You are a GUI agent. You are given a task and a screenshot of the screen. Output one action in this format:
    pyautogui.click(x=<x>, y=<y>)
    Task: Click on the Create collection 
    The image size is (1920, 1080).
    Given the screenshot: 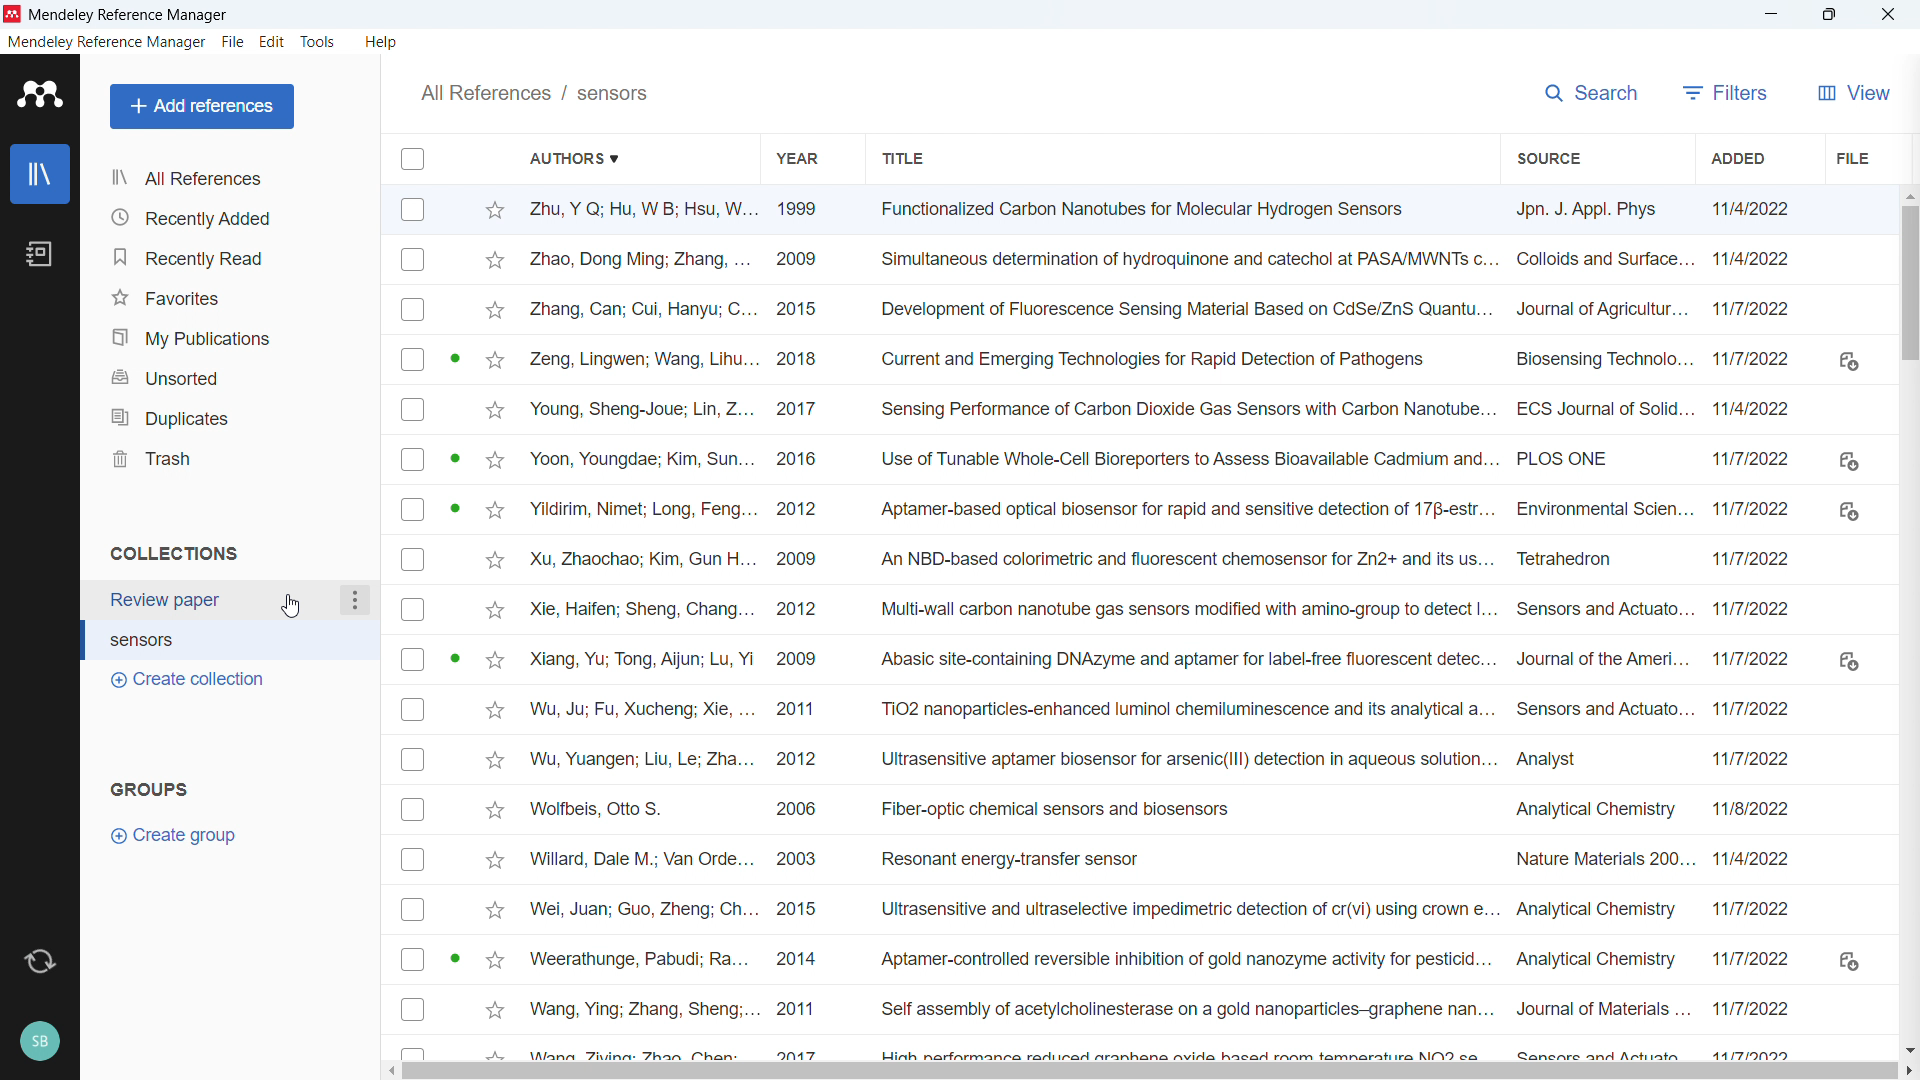 What is the action you would take?
    pyautogui.click(x=189, y=681)
    